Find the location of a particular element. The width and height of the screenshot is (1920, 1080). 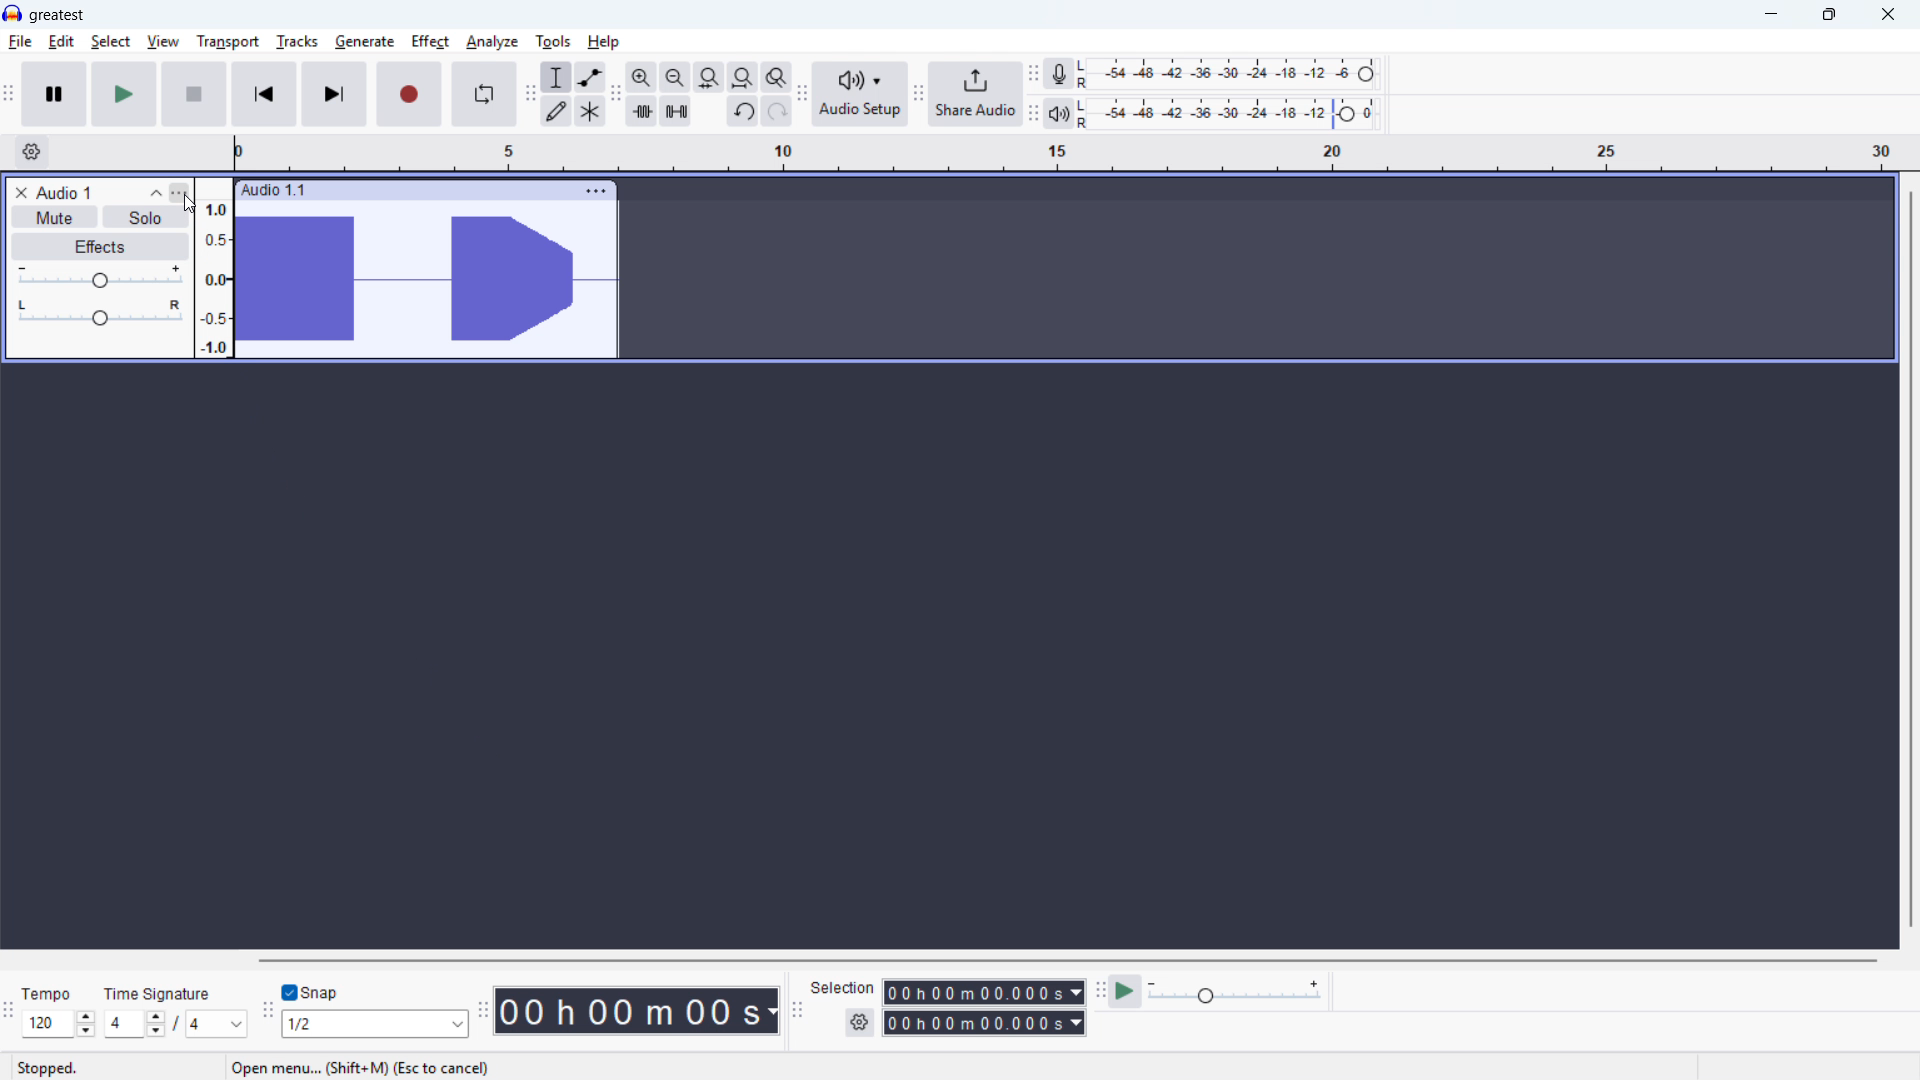

Tools  is located at coordinates (553, 42).